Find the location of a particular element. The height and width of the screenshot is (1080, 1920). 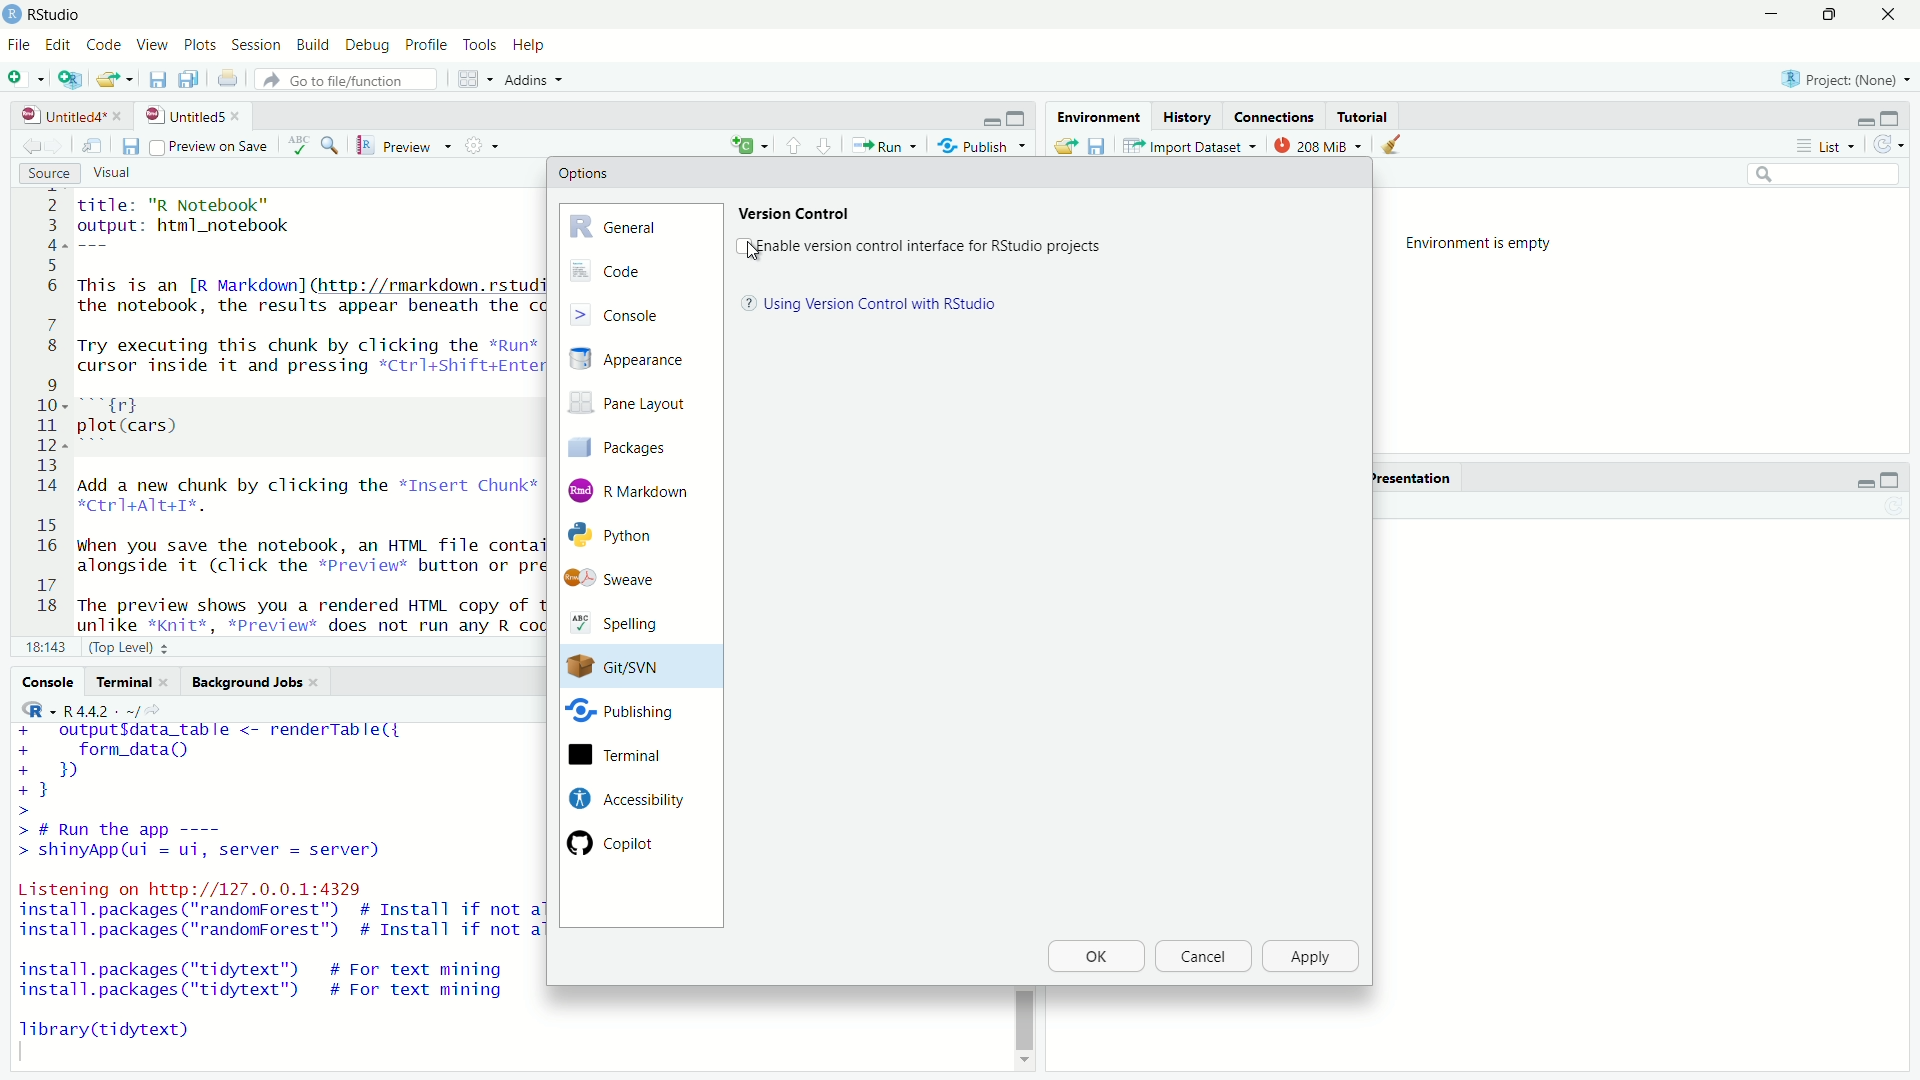

Visual is located at coordinates (124, 174).